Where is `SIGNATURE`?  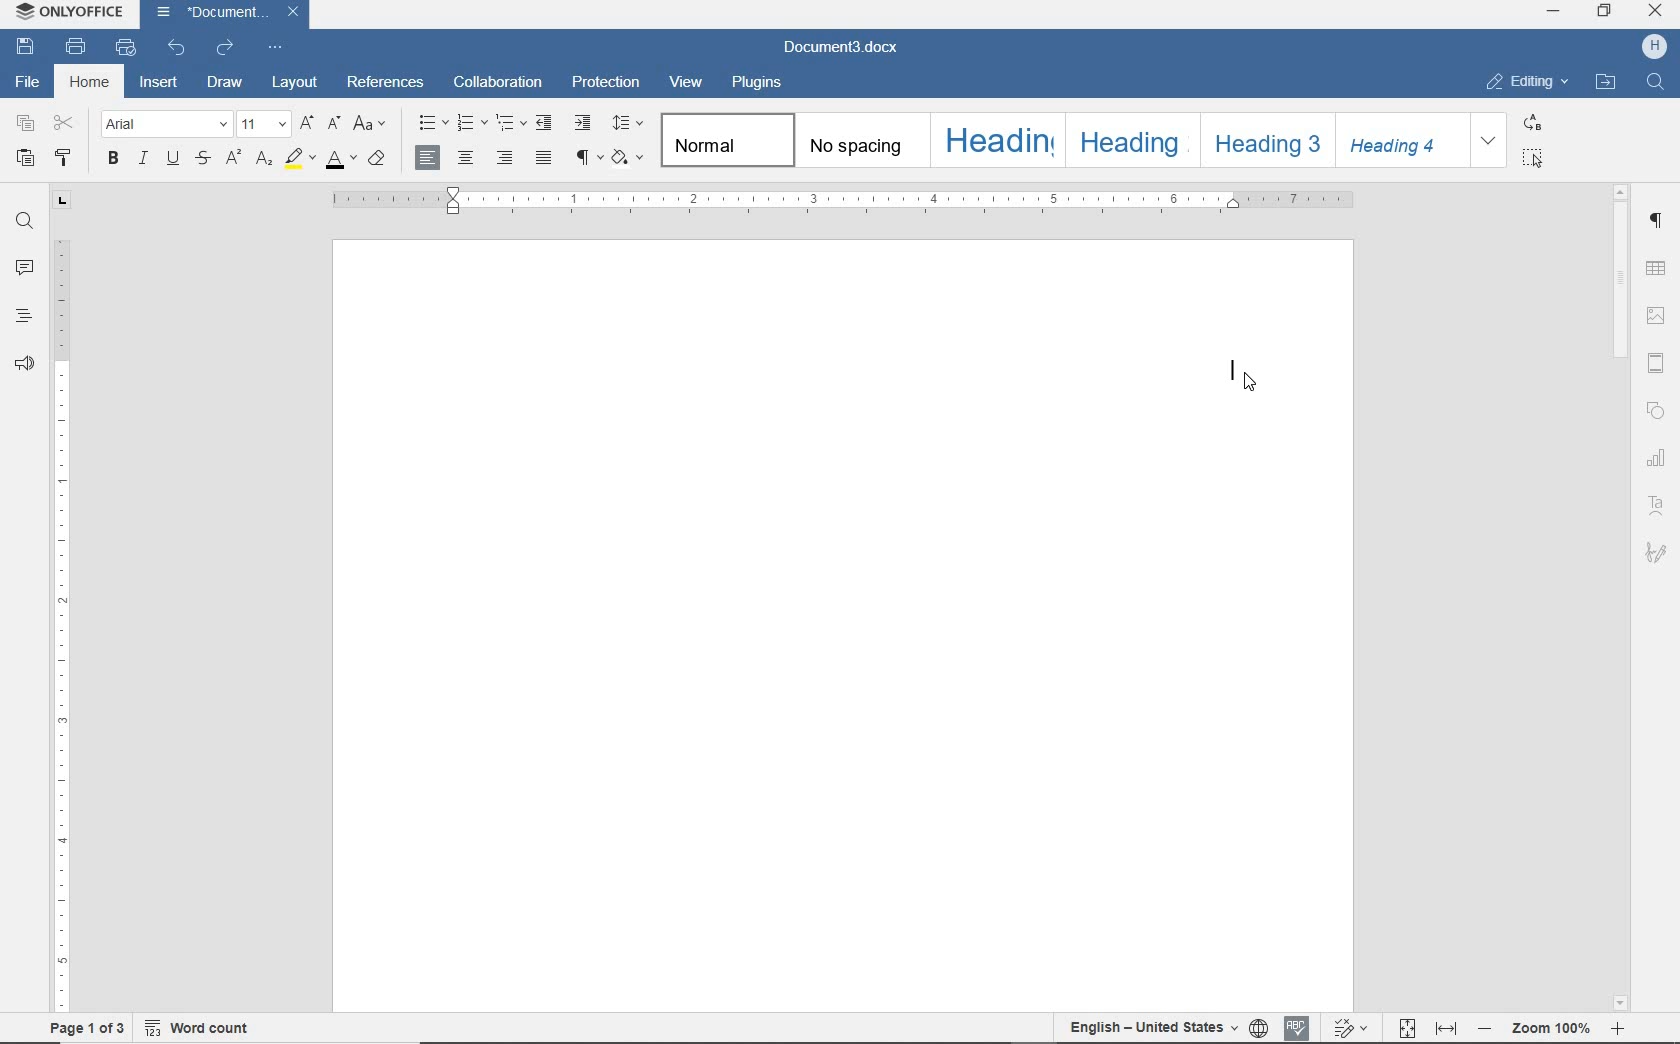
SIGNATURE is located at coordinates (1657, 552).